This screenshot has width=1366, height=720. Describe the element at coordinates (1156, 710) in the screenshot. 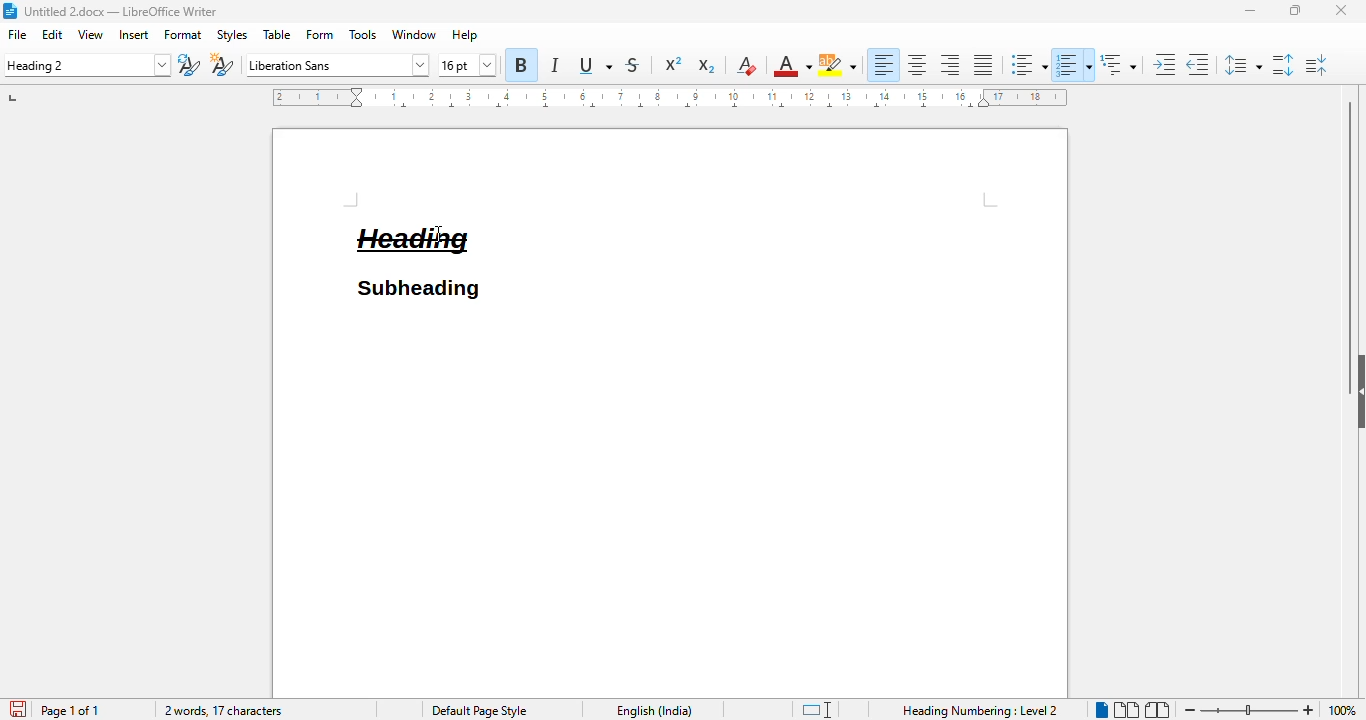

I see `book view` at that location.